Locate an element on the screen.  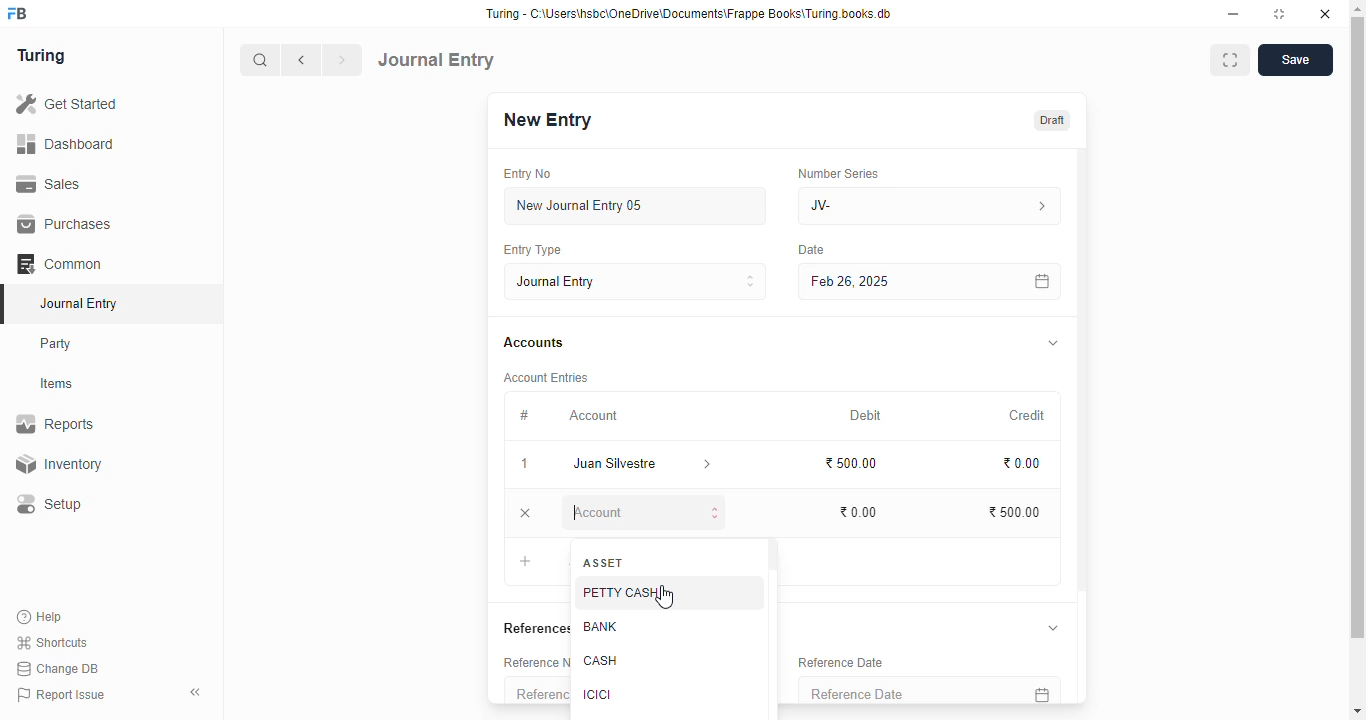
sales is located at coordinates (49, 183).